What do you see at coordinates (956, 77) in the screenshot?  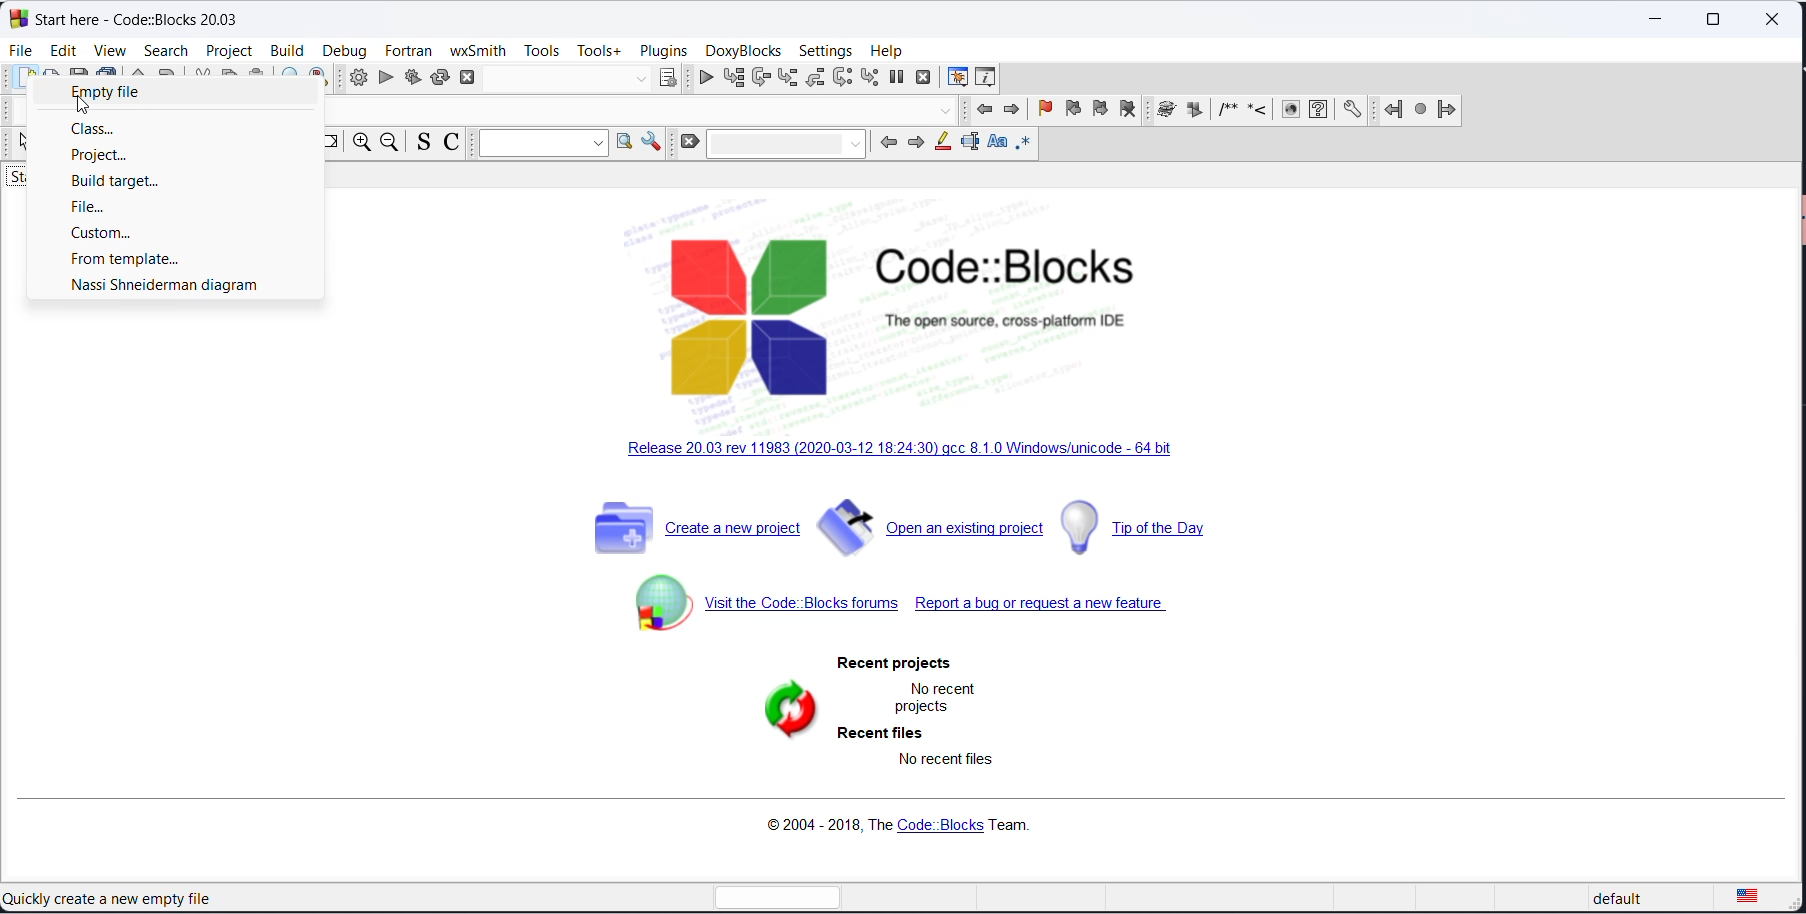 I see `debugging windows` at bounding box center [956, 77].